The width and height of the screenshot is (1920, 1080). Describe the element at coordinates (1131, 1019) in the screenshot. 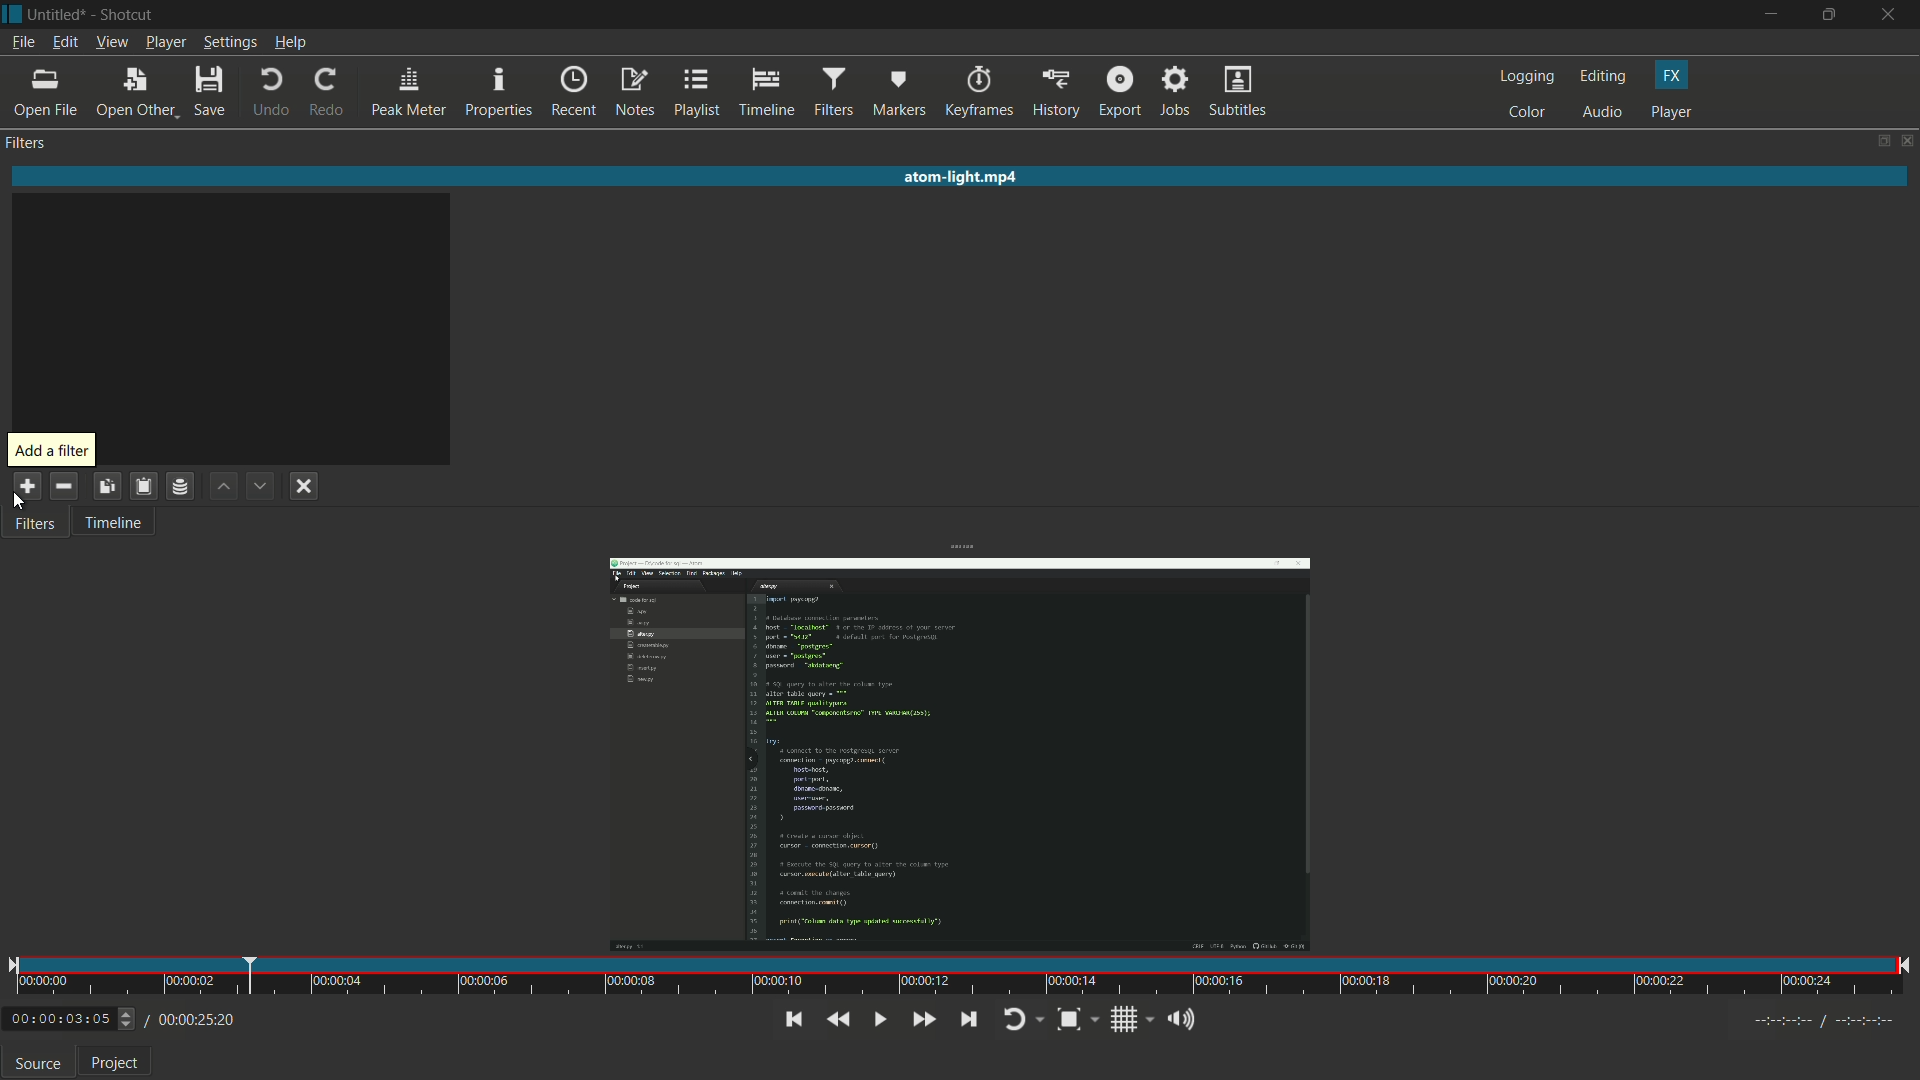

I see `show grid` at that location.